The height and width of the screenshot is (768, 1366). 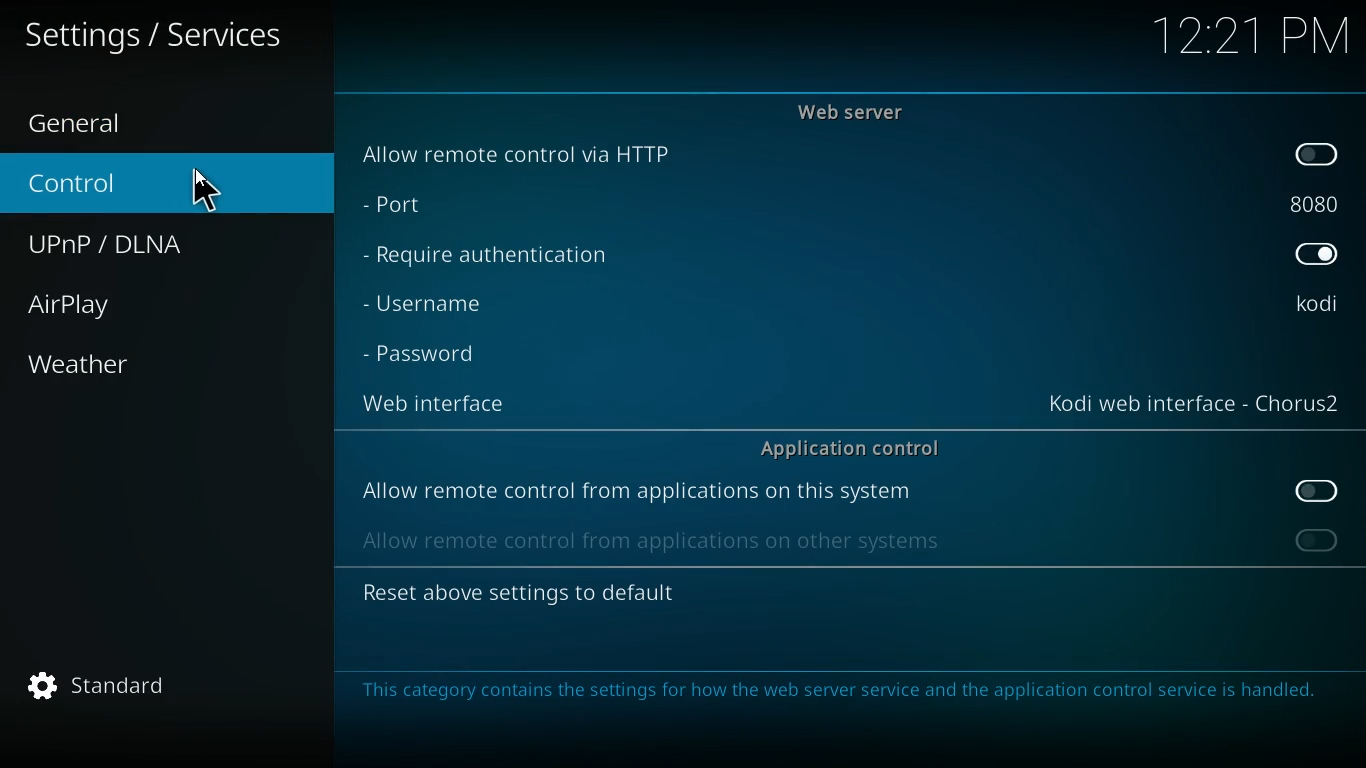 I want to click on web server, so click(x=853, y=111).